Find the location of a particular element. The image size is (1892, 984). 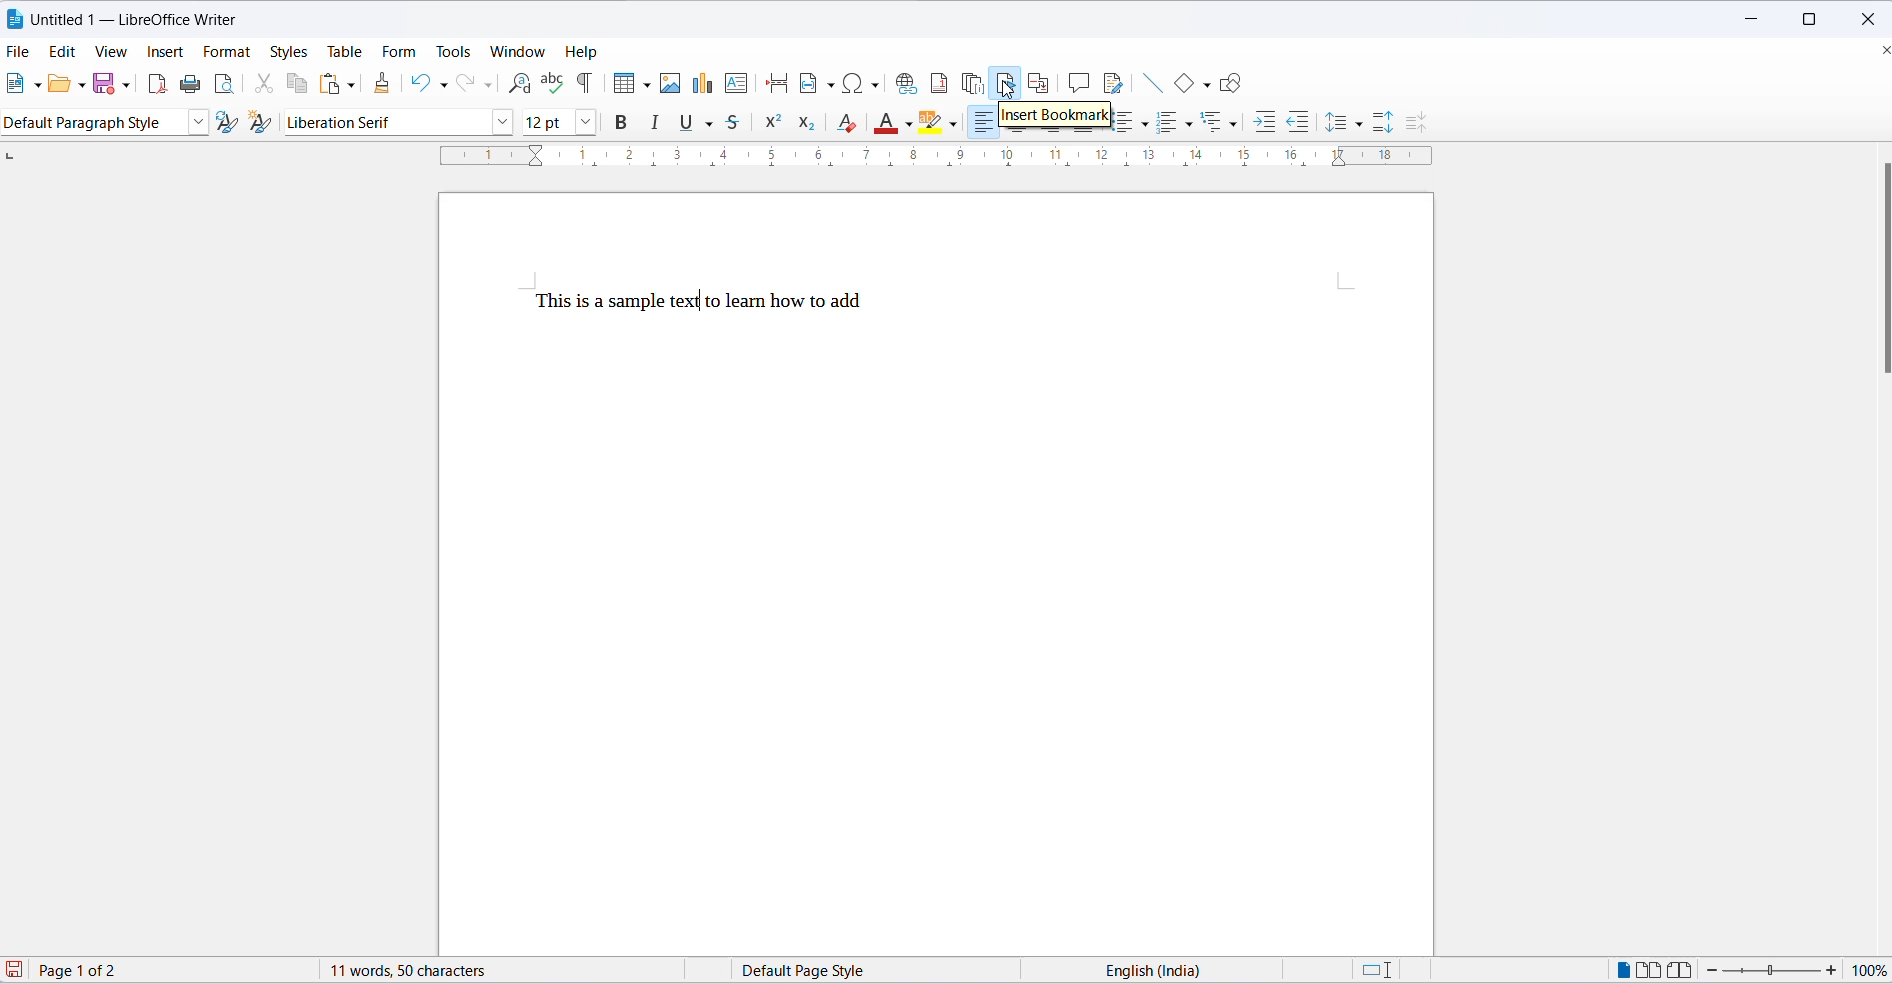

save options is located at coordinates (125, 86).